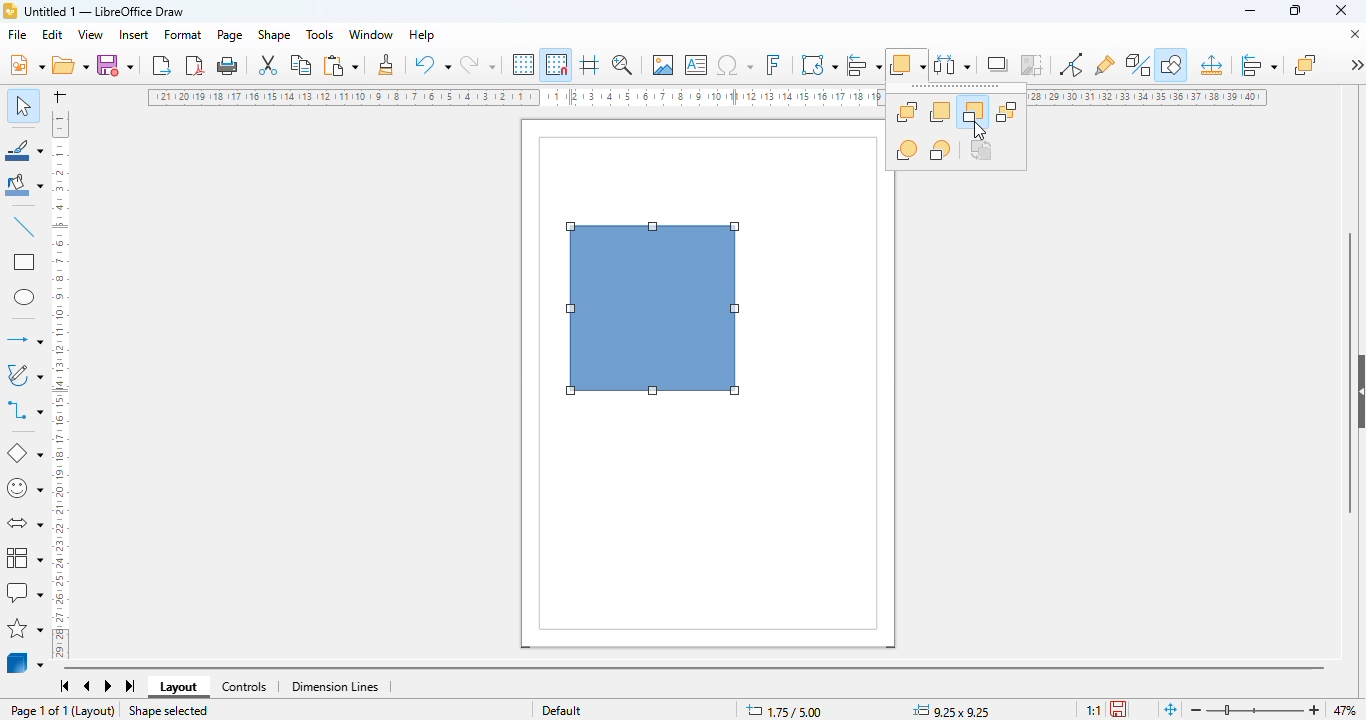 The width and height of the screenshot is (1366, 720). Describe the element at coordinates (1007, 113) in the screenshot. I see `send to back` at that location.